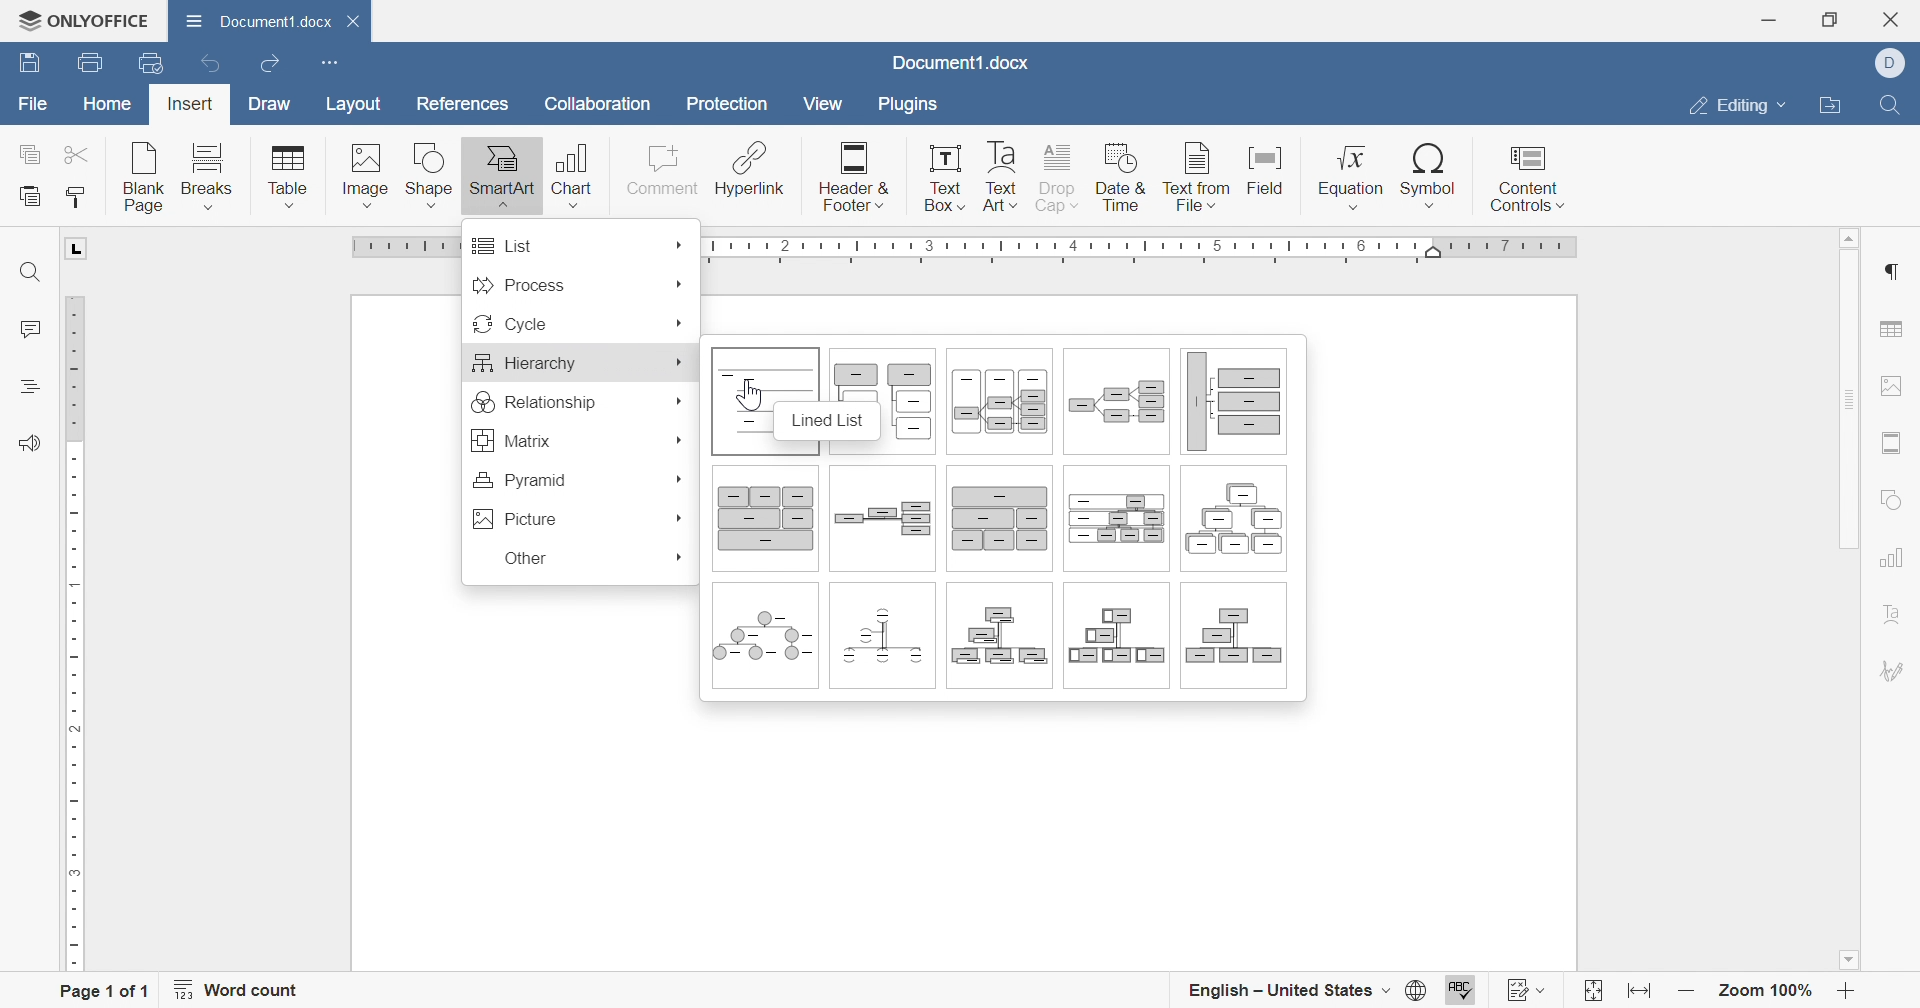  I want to click on Hierarchy, so click(523, 364).